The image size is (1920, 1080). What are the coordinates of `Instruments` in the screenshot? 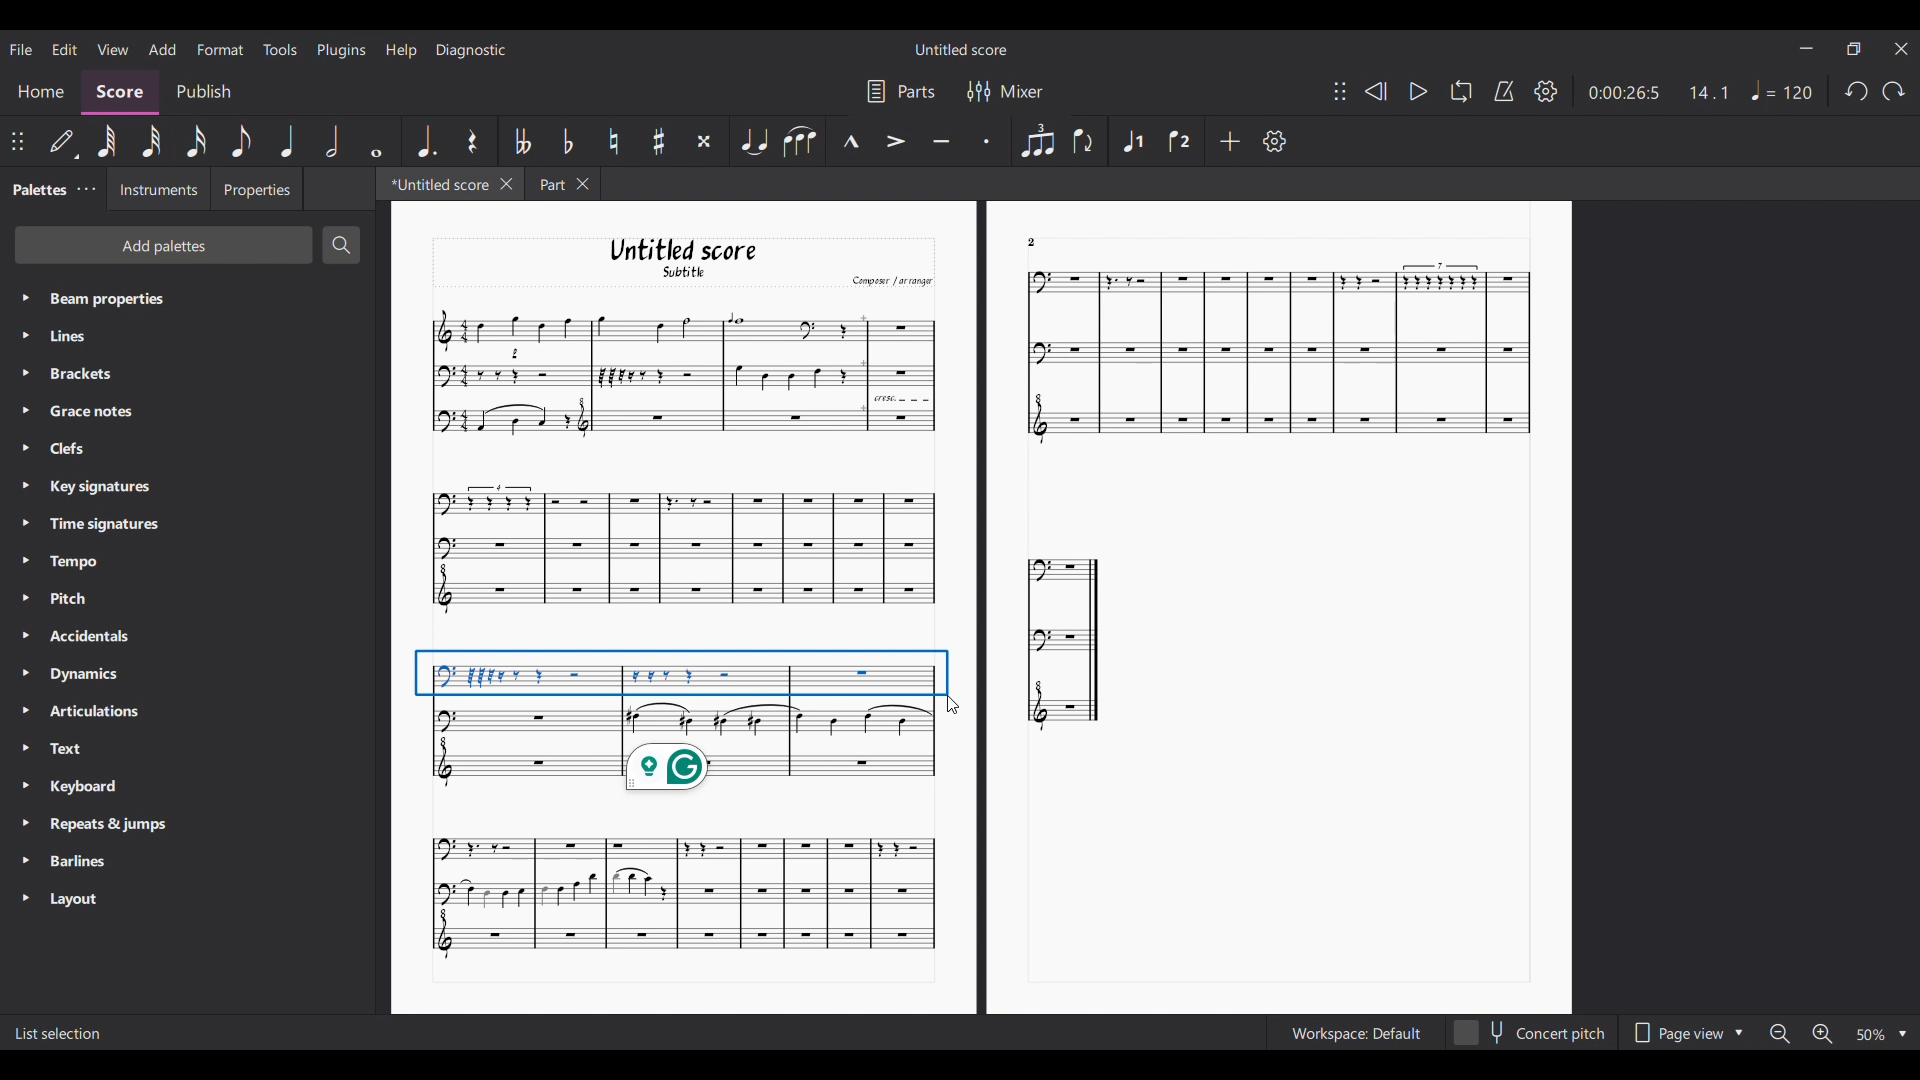 It's located at (153, 189).